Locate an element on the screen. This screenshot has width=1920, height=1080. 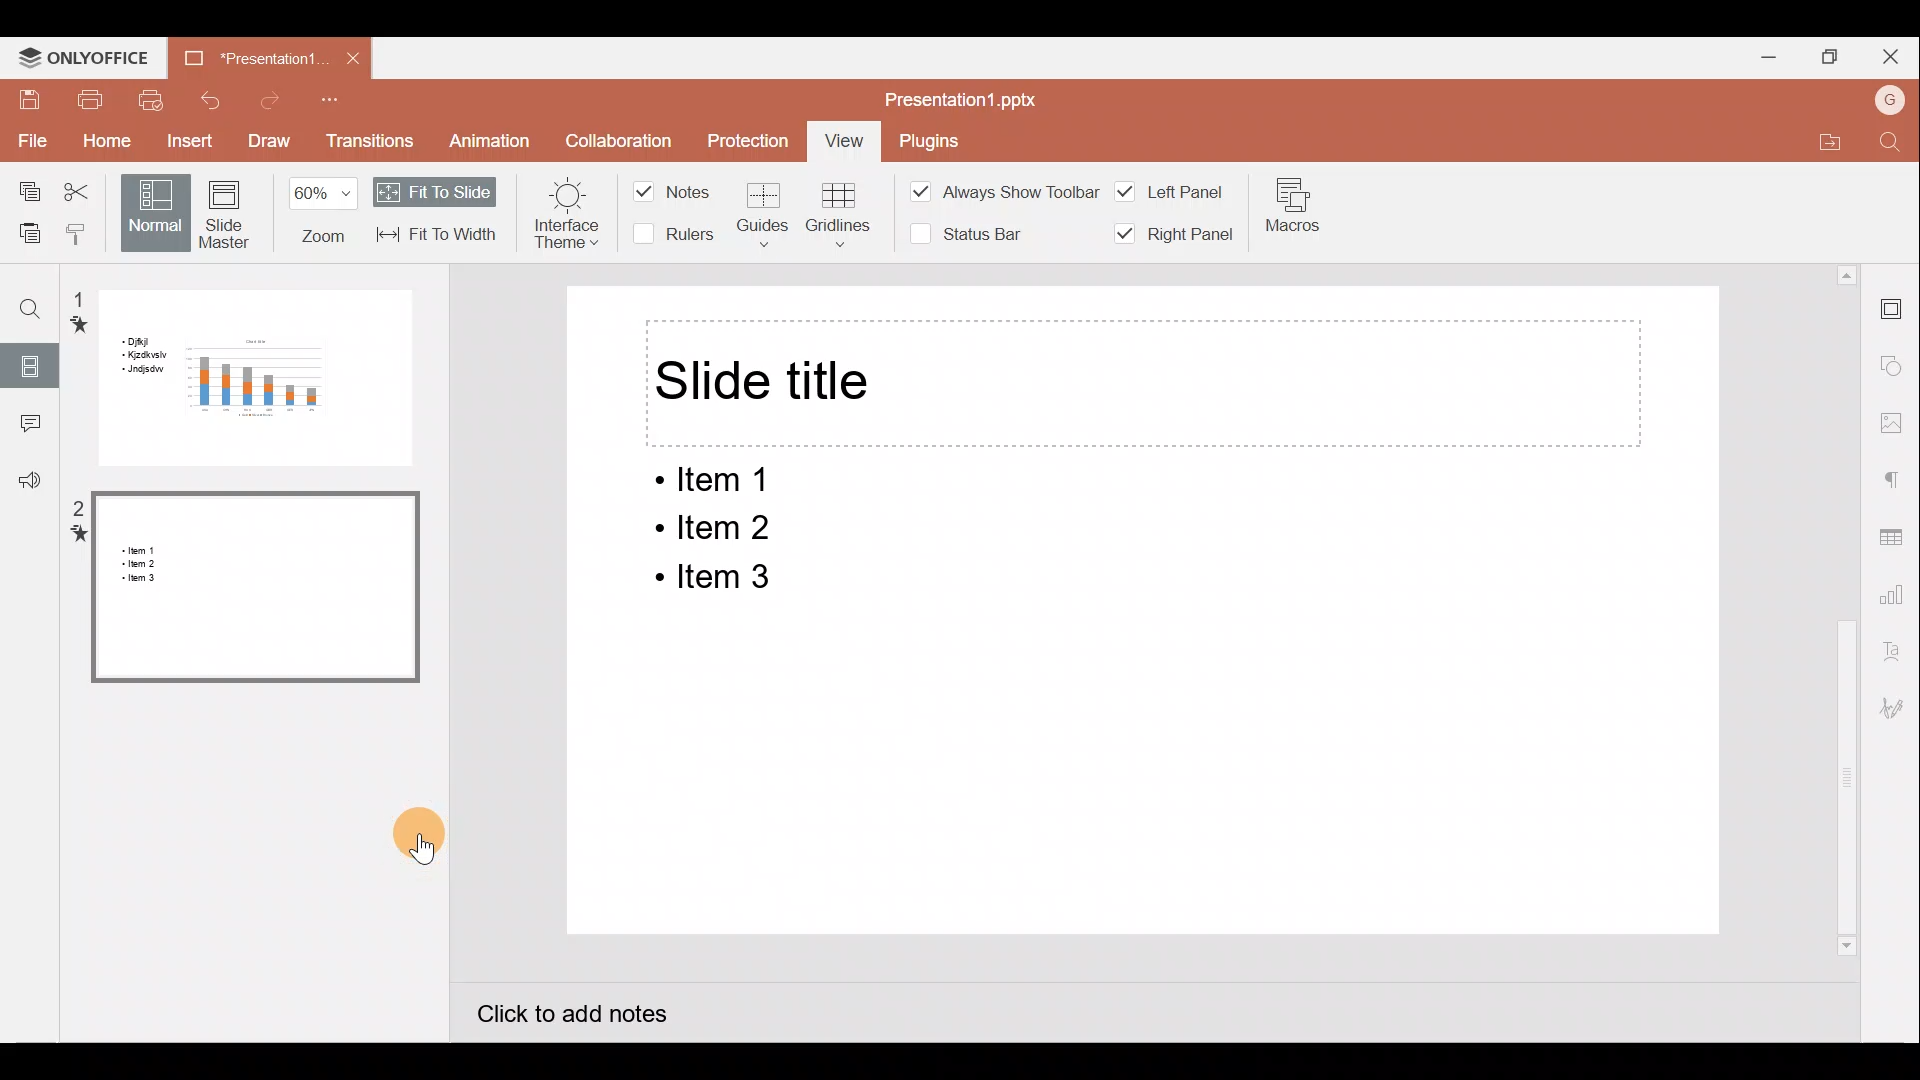
Find is located at coordinates (1890, 142).